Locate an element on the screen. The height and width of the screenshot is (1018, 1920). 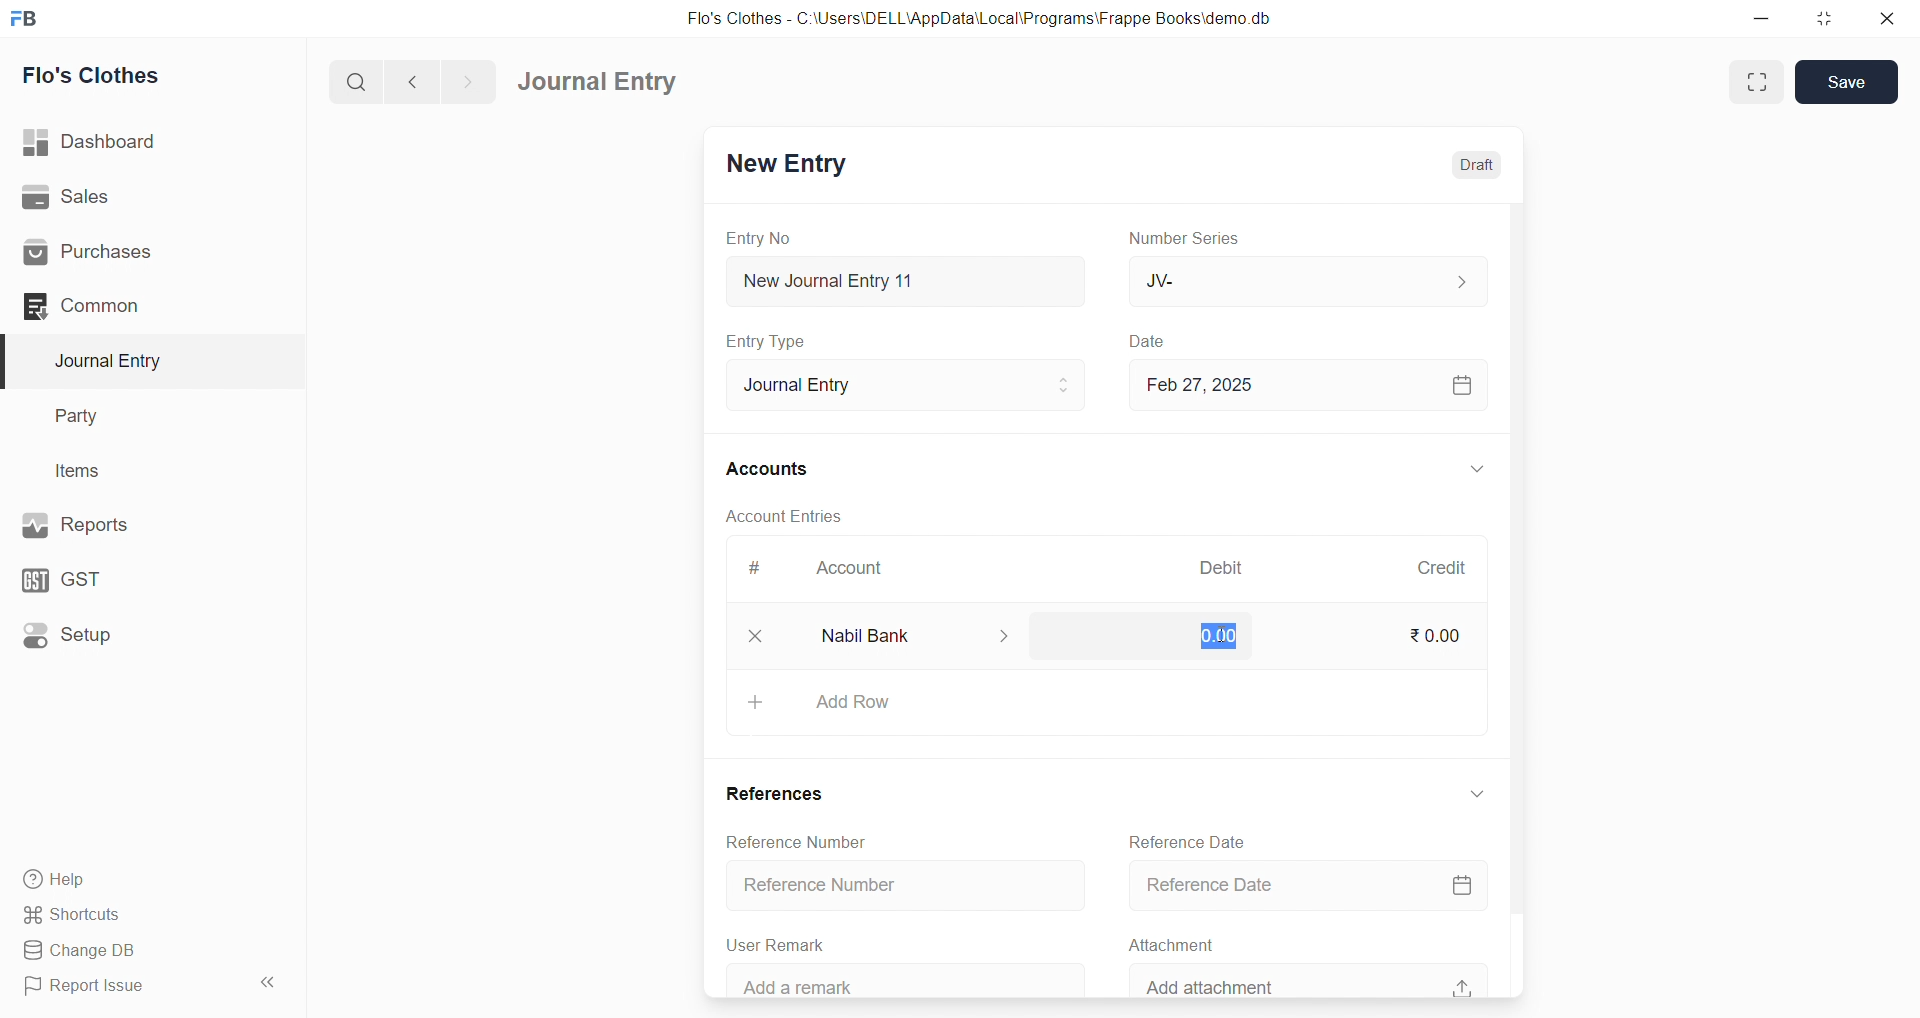
Reference Number is located at coordinates (793, 843).